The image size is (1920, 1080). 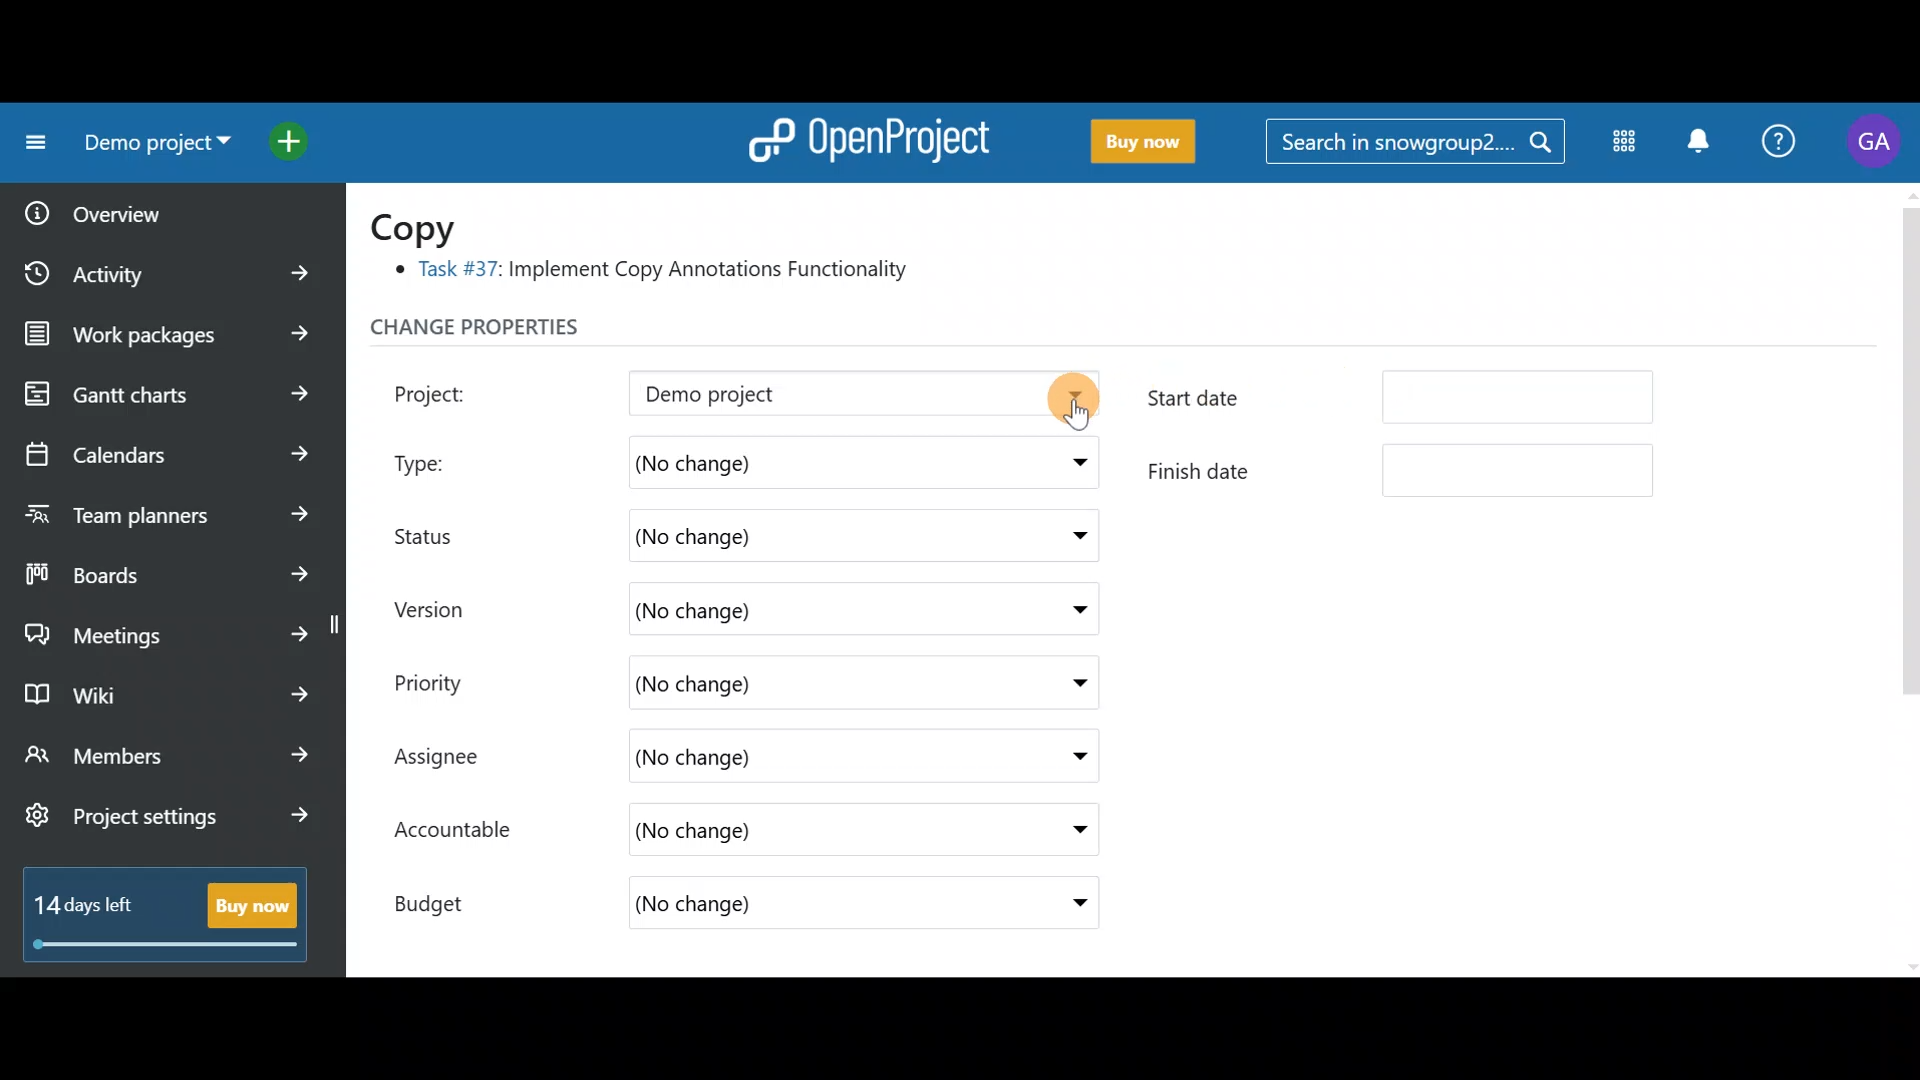 I want to click on Overview, so click(x=151, y=207).